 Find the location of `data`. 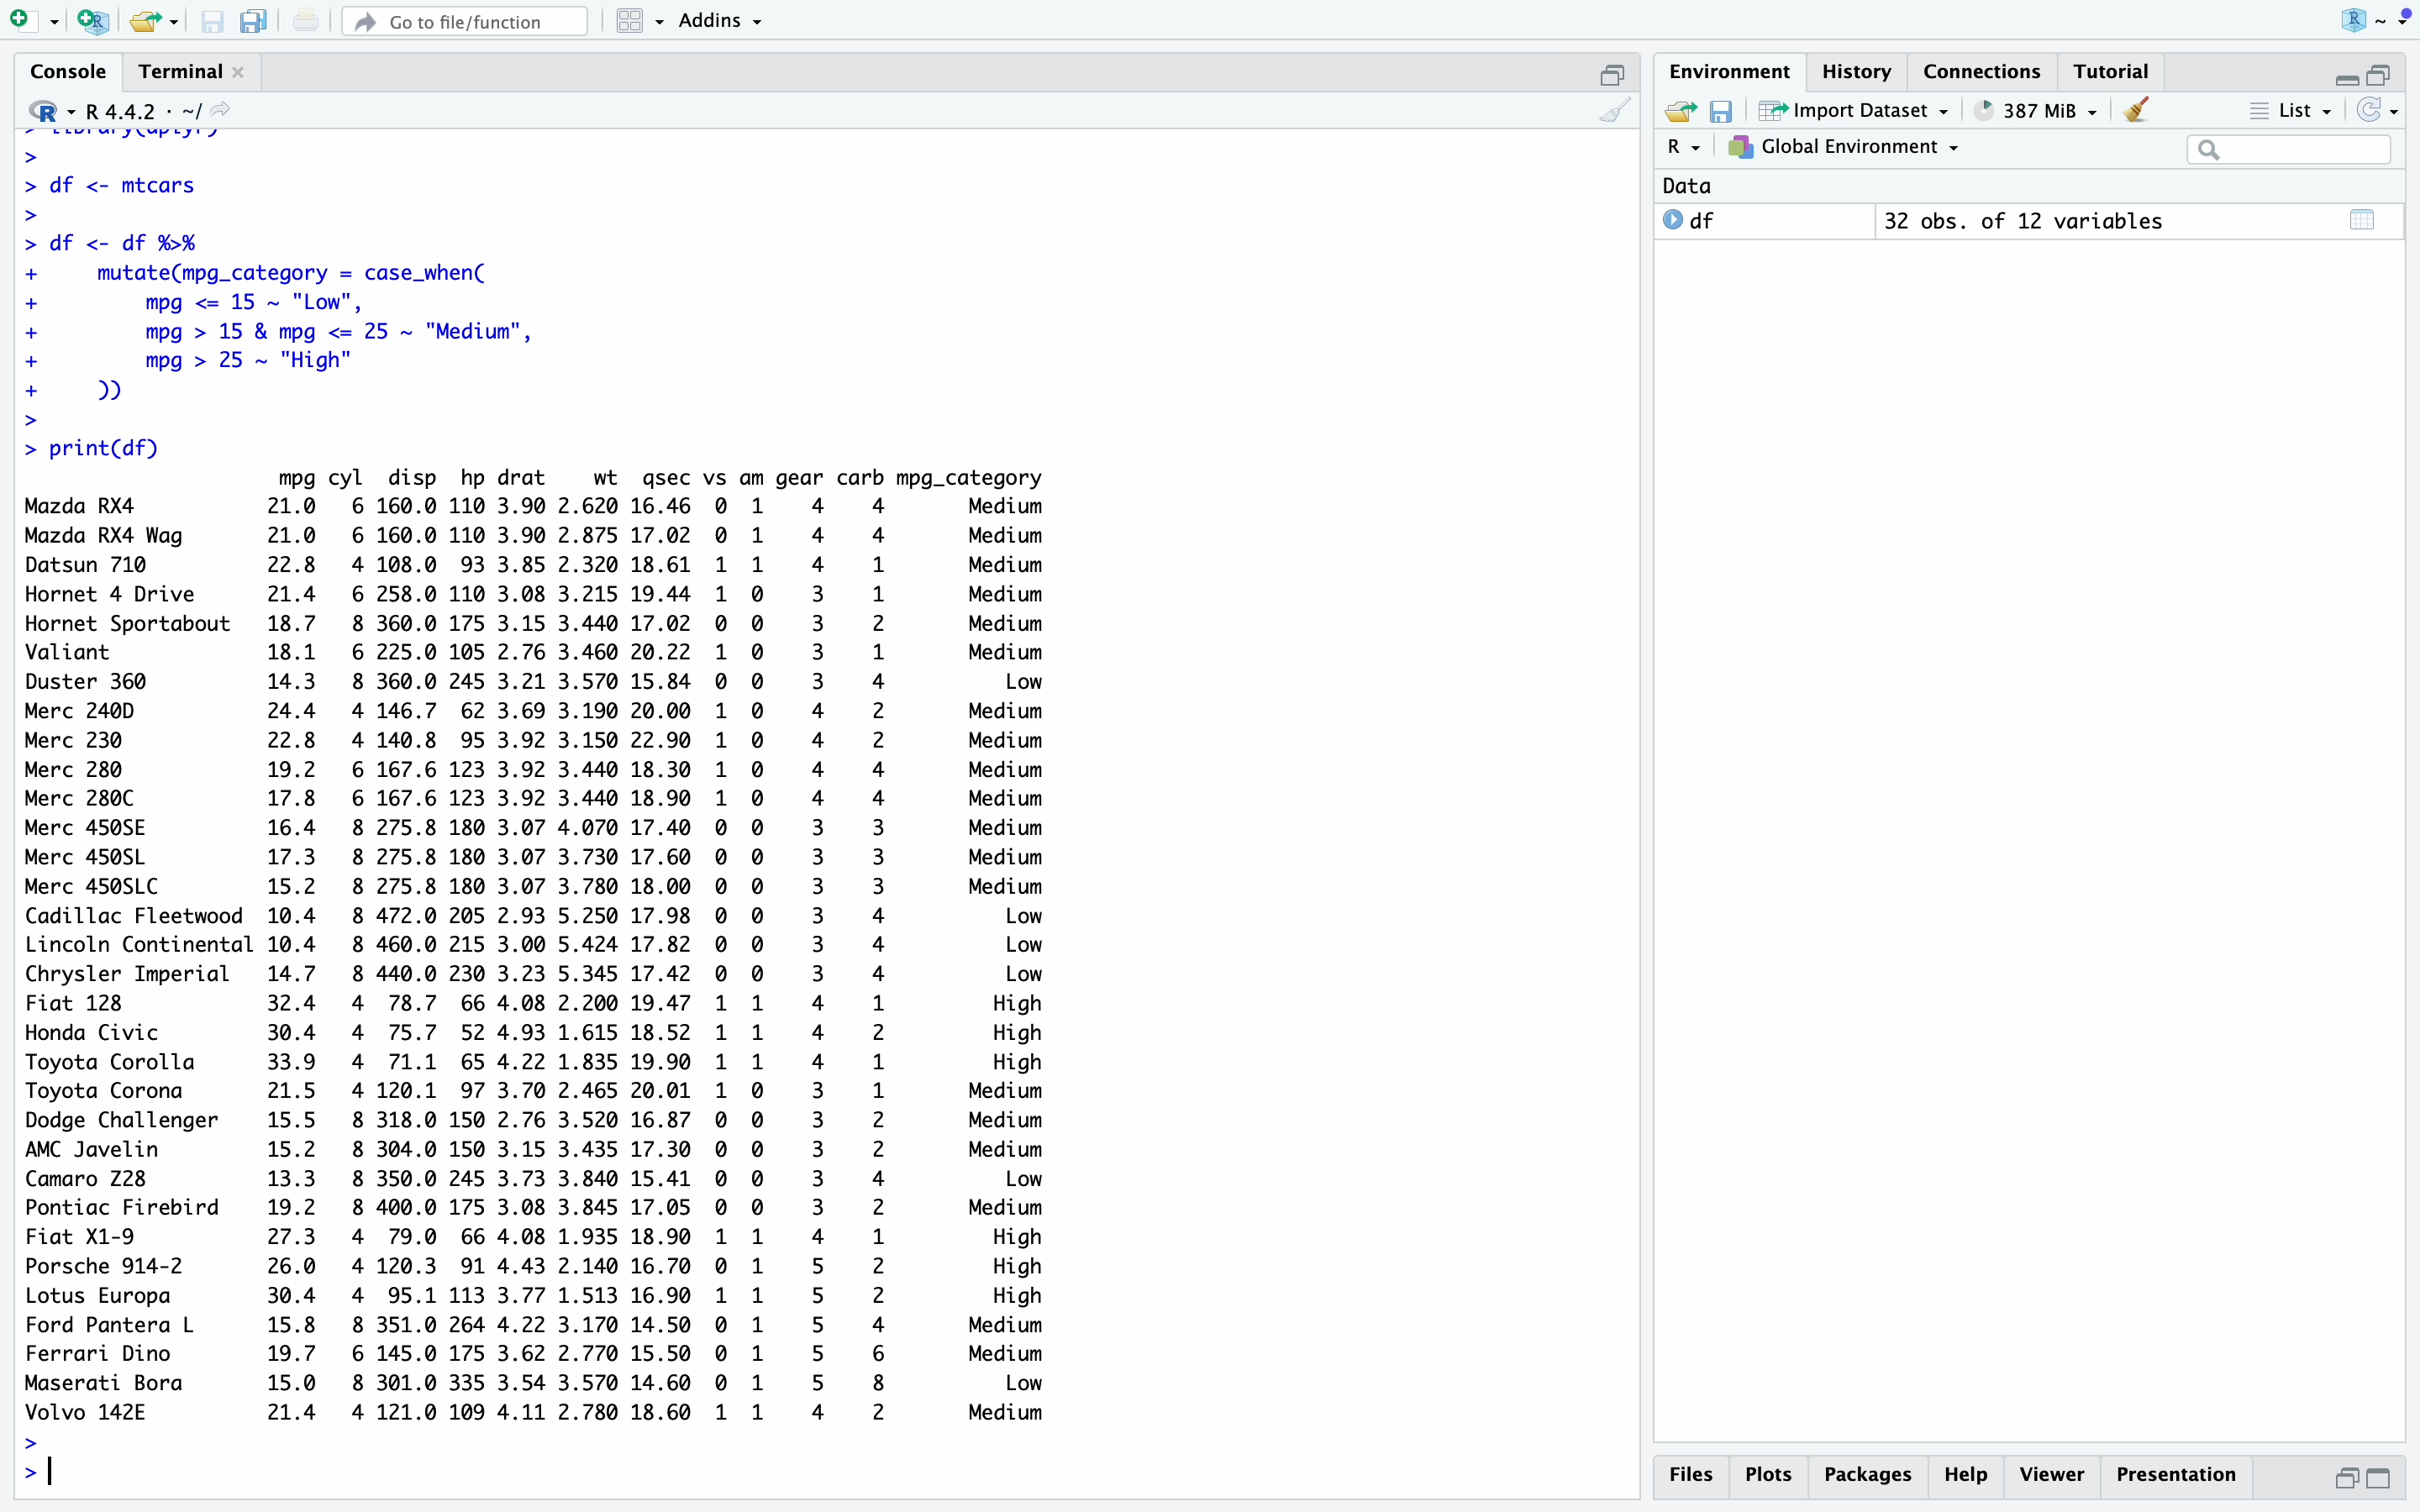

data is located at coordinates (1688, 185).